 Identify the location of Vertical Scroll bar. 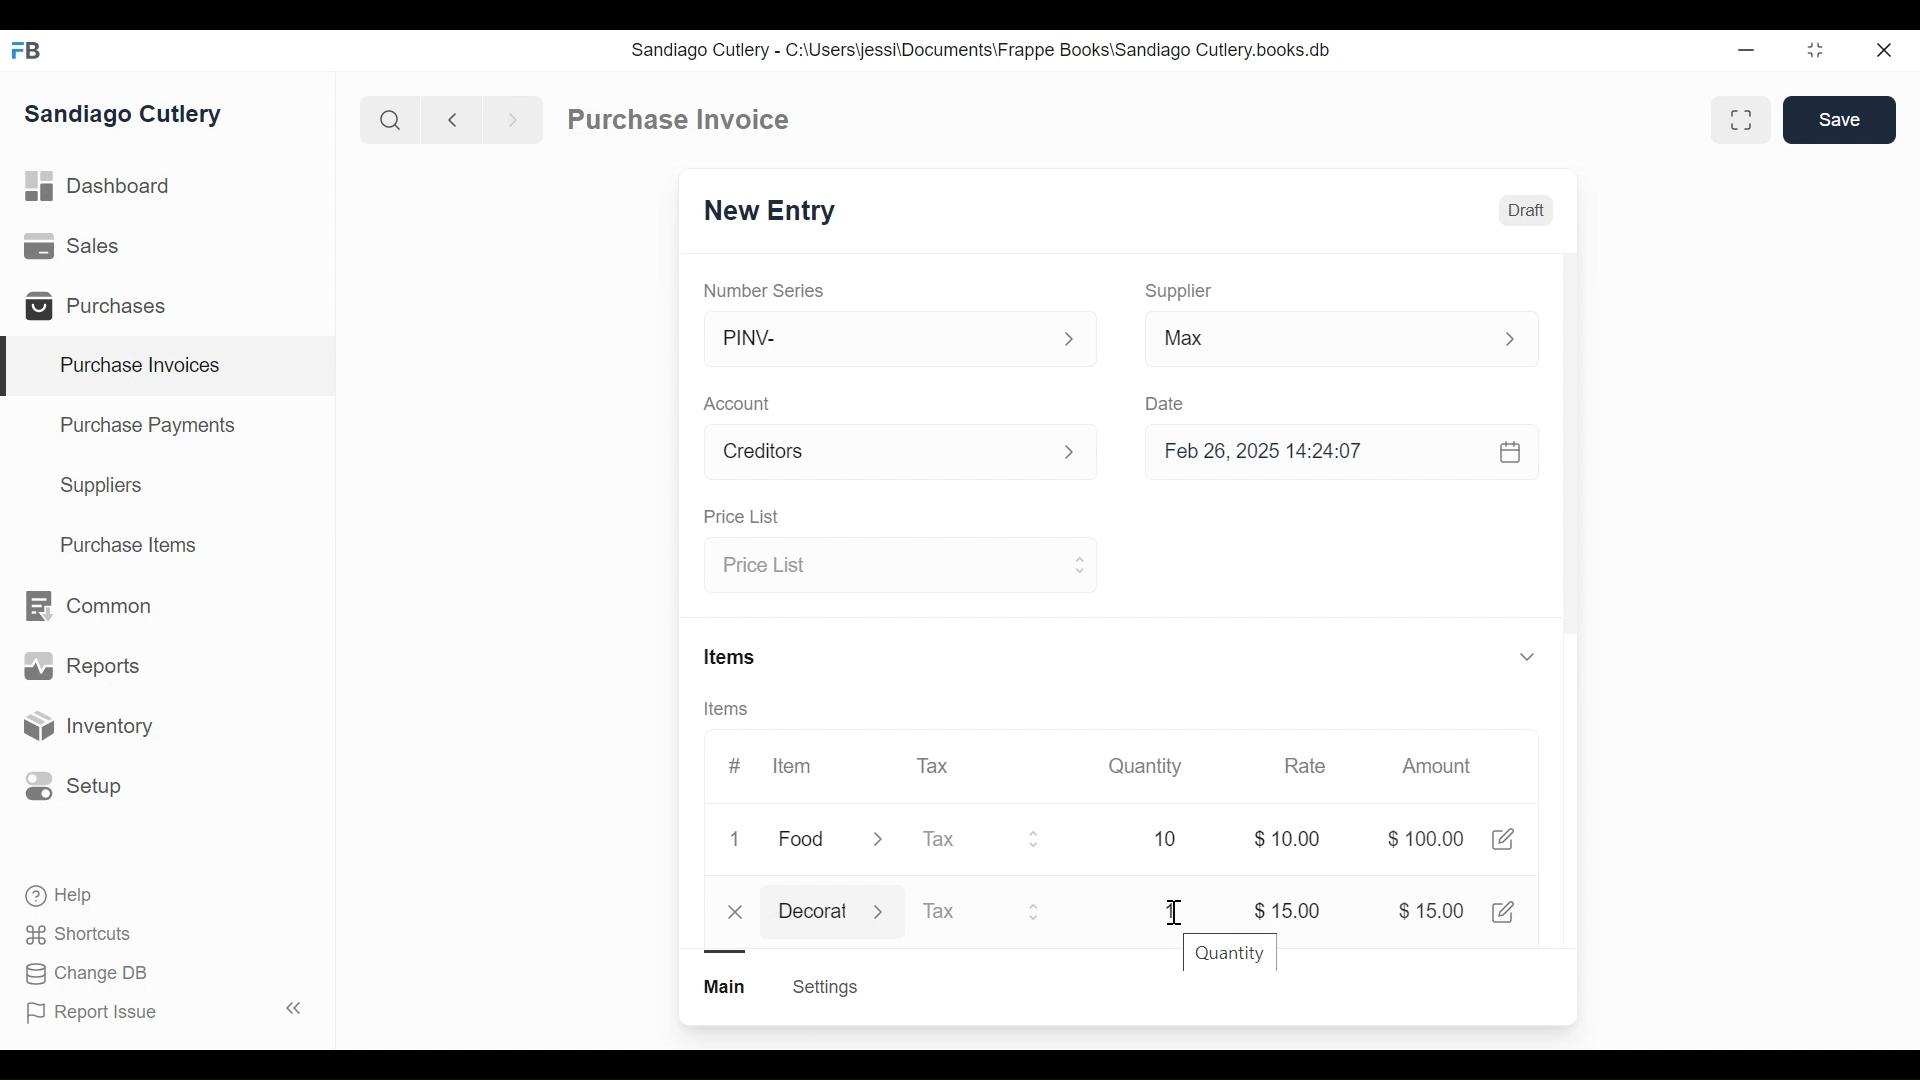
(1570, 472).